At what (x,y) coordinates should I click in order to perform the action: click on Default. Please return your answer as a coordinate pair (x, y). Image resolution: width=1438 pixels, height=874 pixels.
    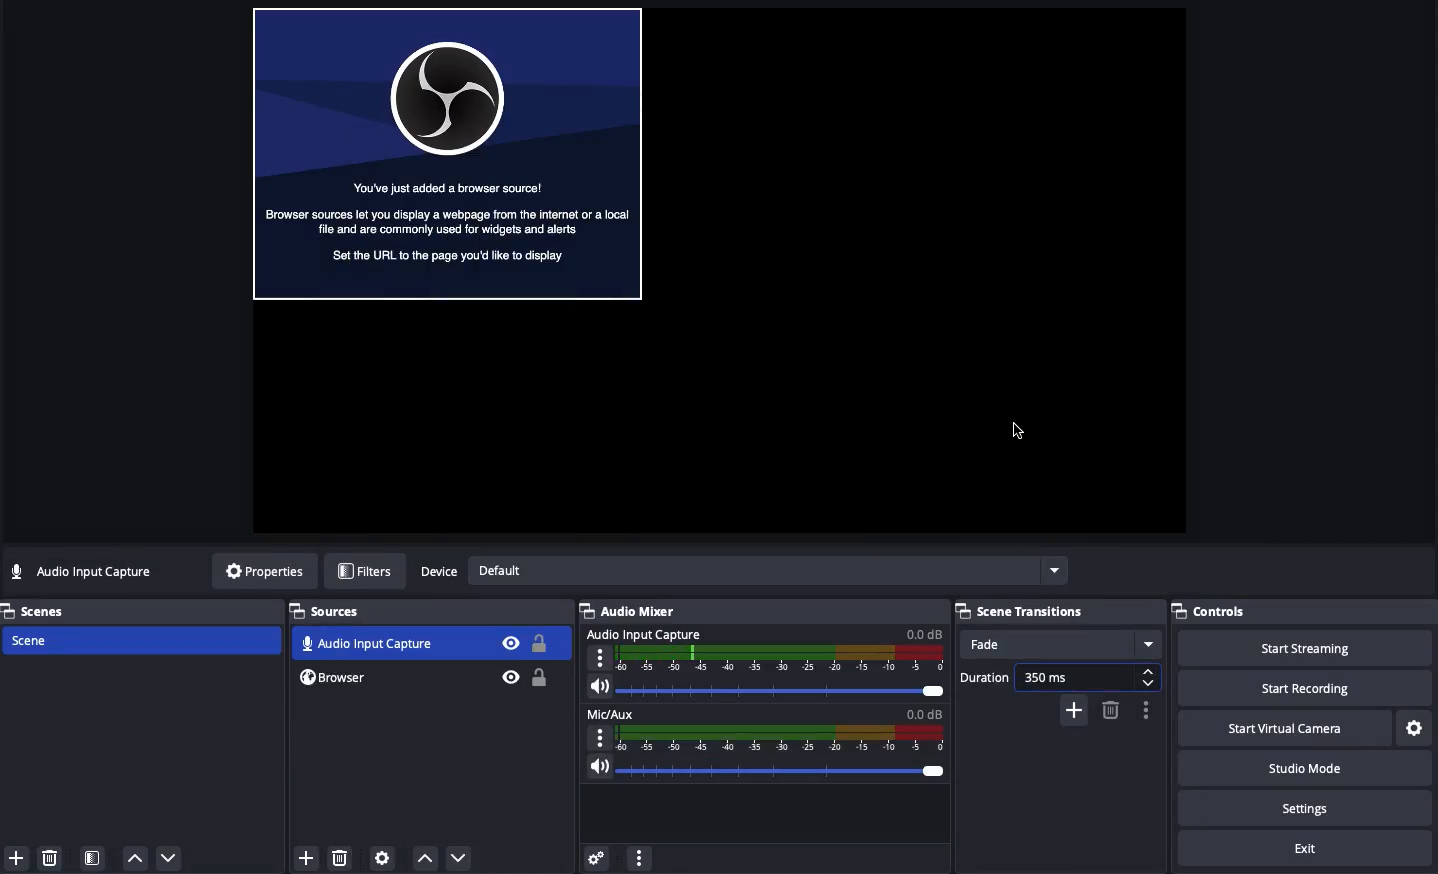
    Looking at the image, I should click on (770, 567).